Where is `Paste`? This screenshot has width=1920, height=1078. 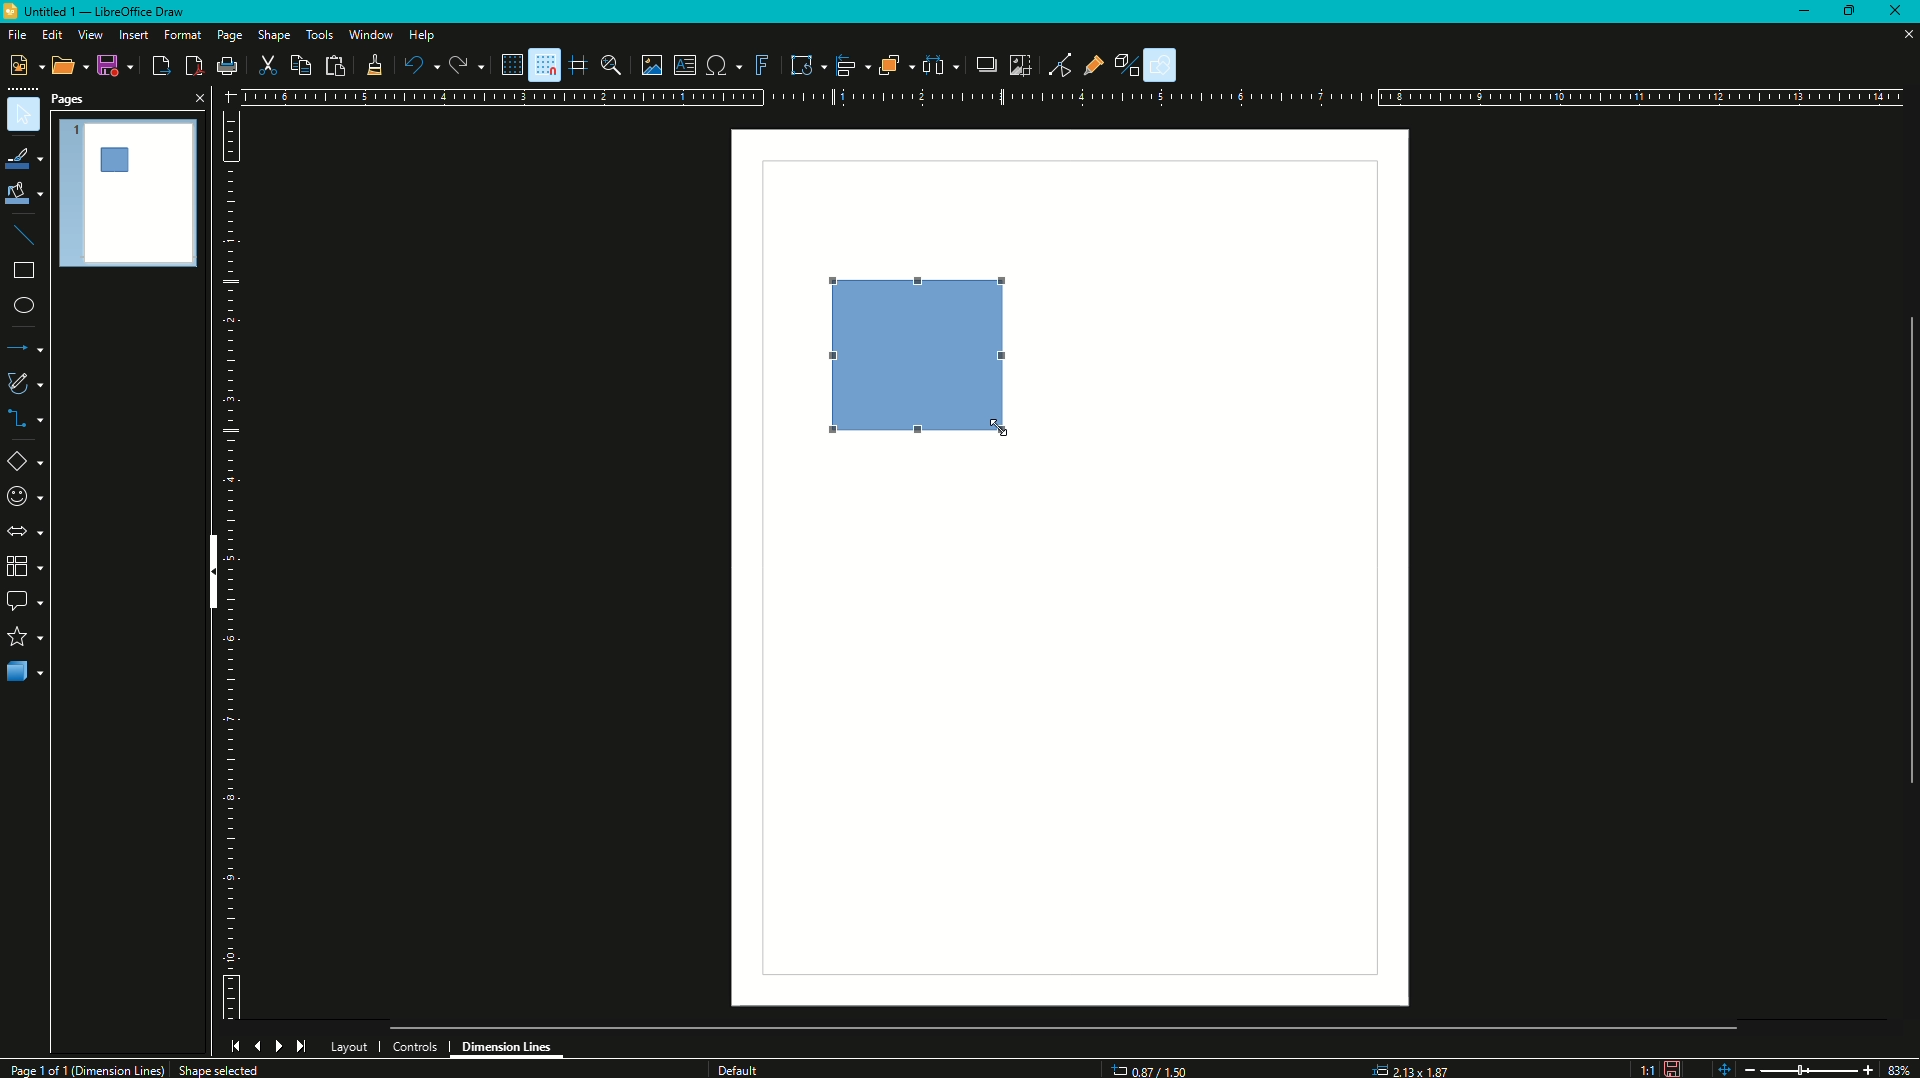 Paste is located at coordinates (334, 65).